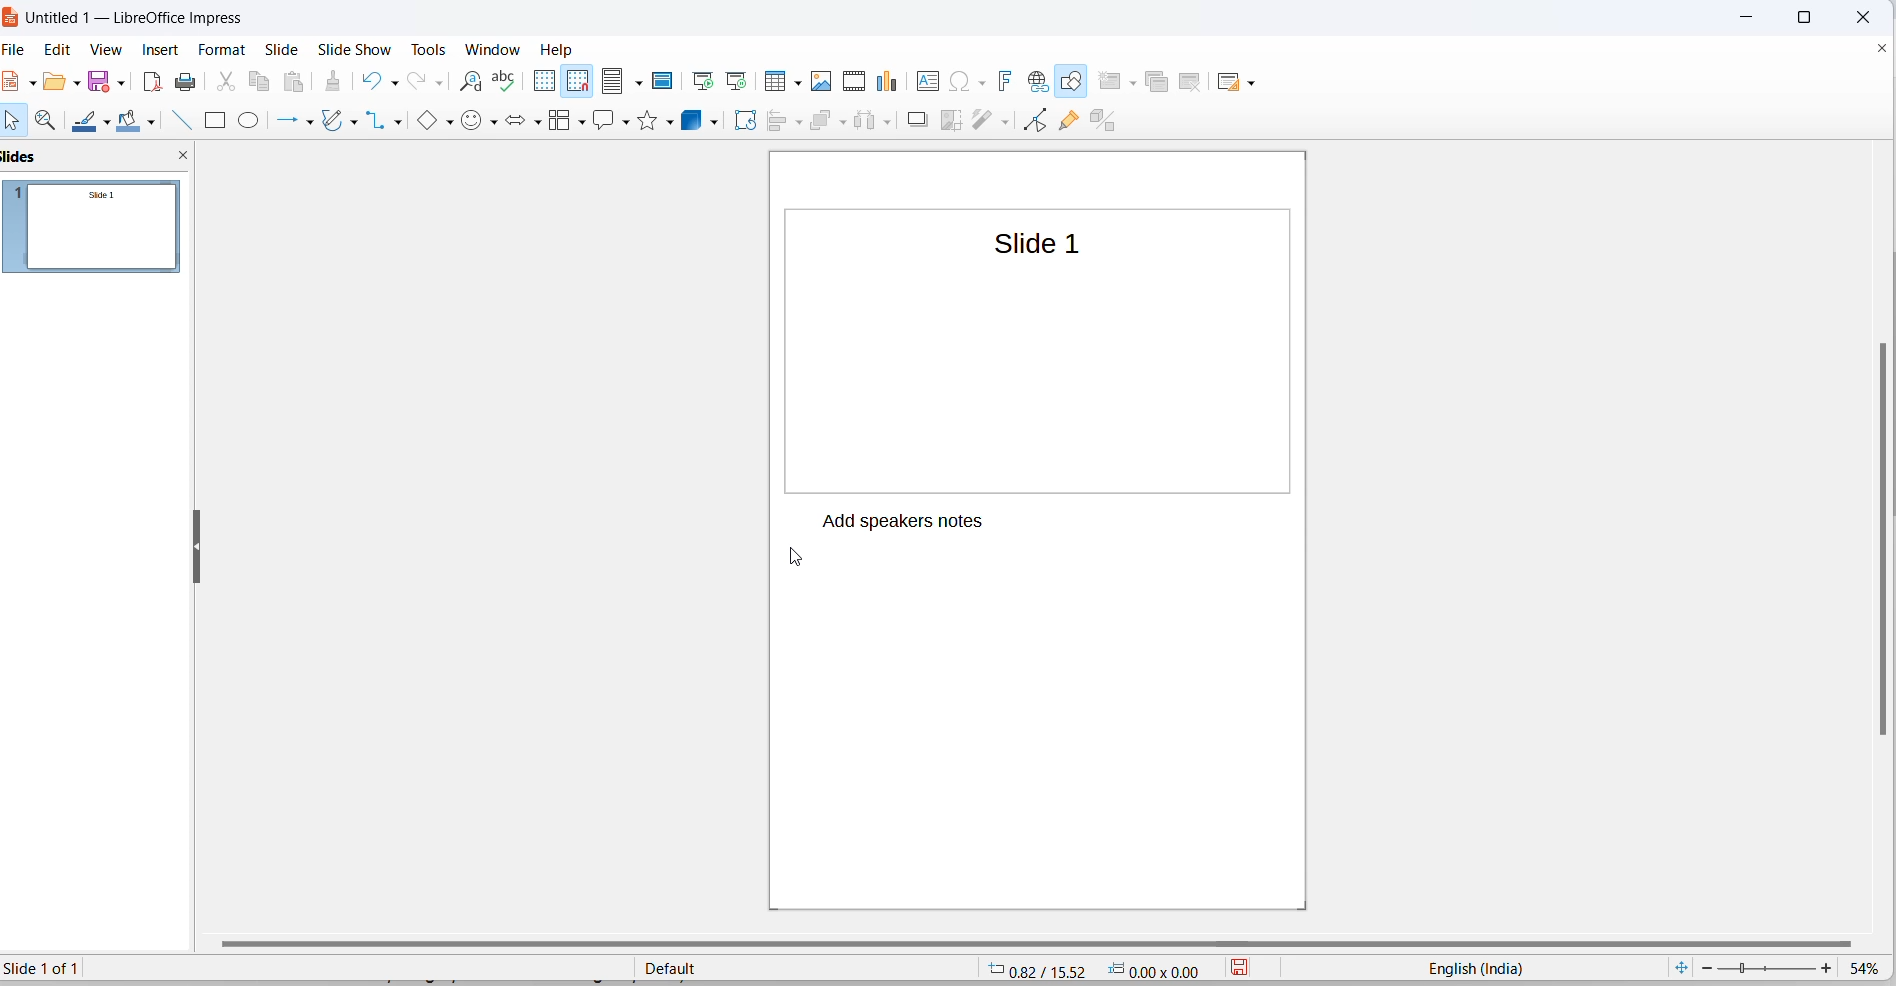 The width and height of the screenshot is (1896, 986). What do you see at coordinates (287, 122) in the screenshot?
I see `line and arrows` at bounding box center [287, 122].